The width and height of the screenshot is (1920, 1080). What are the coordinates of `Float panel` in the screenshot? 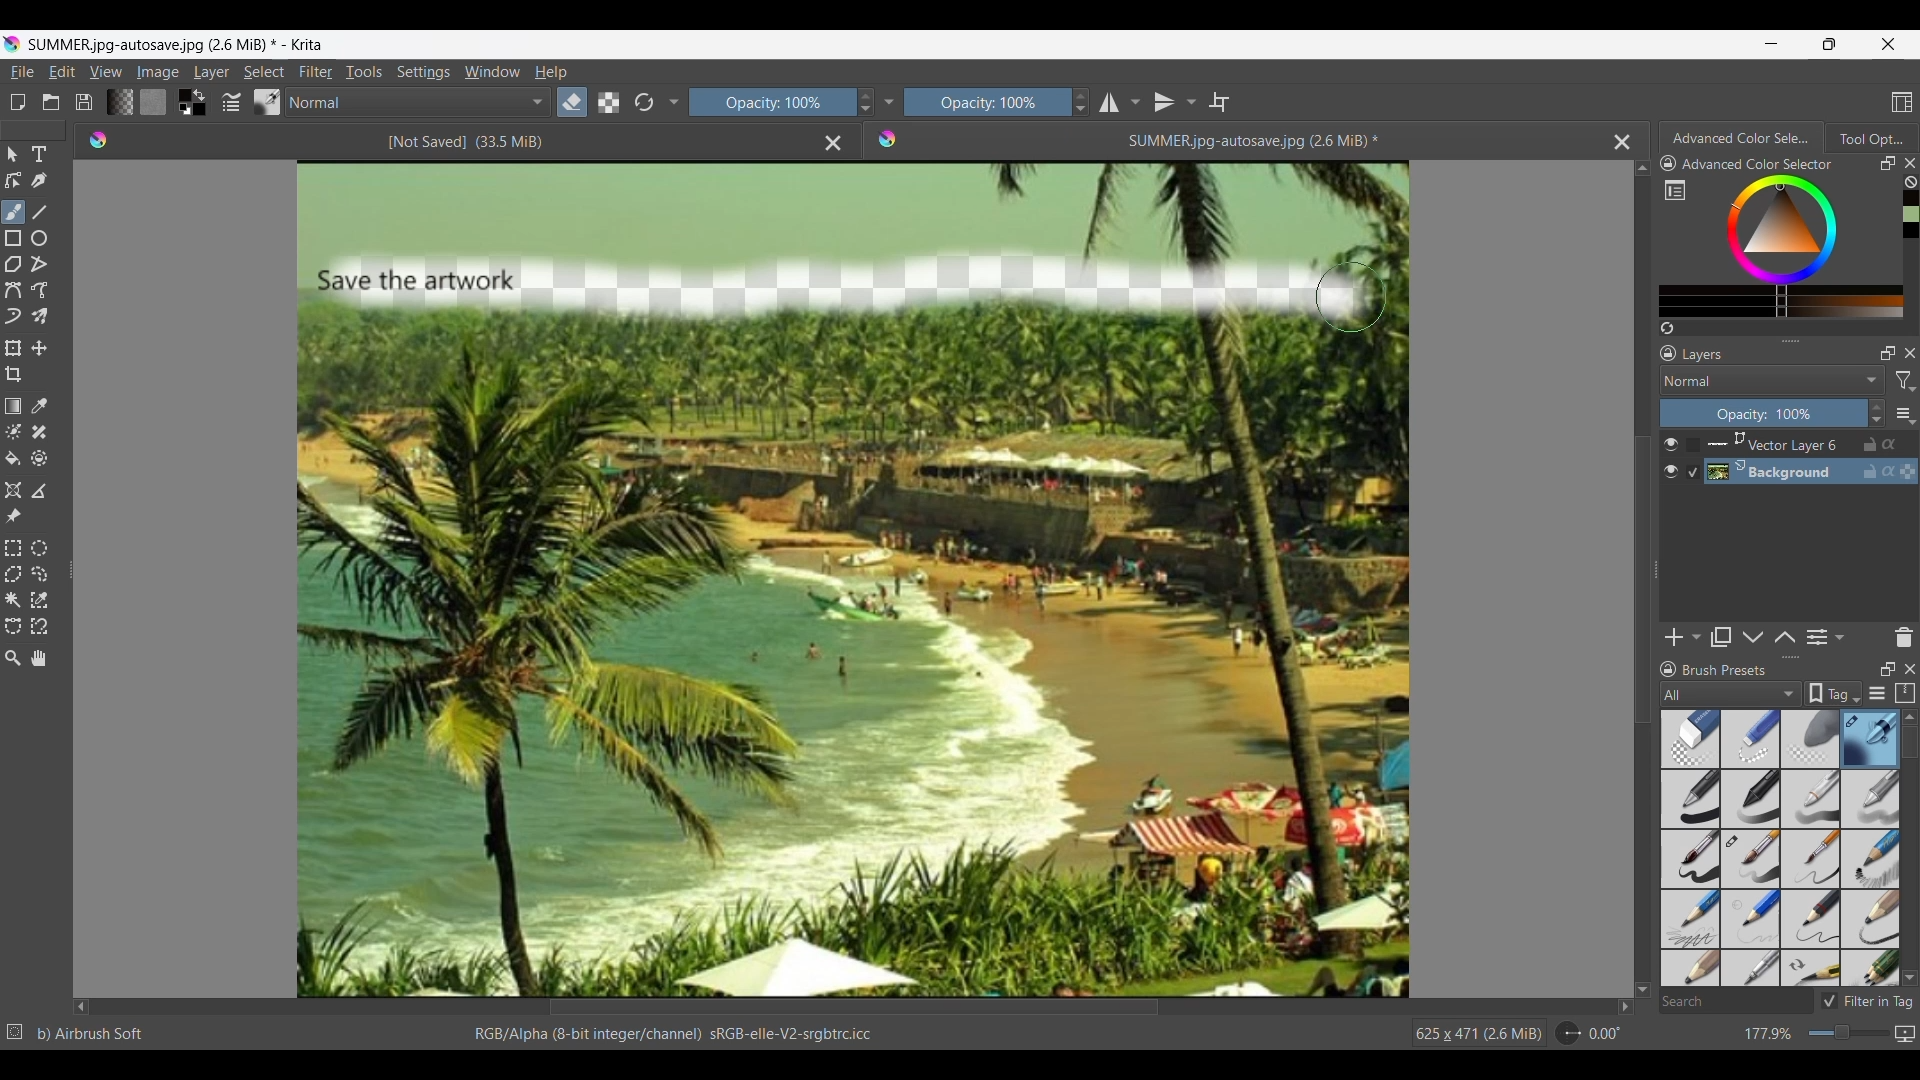 It's located at (1888, 163).